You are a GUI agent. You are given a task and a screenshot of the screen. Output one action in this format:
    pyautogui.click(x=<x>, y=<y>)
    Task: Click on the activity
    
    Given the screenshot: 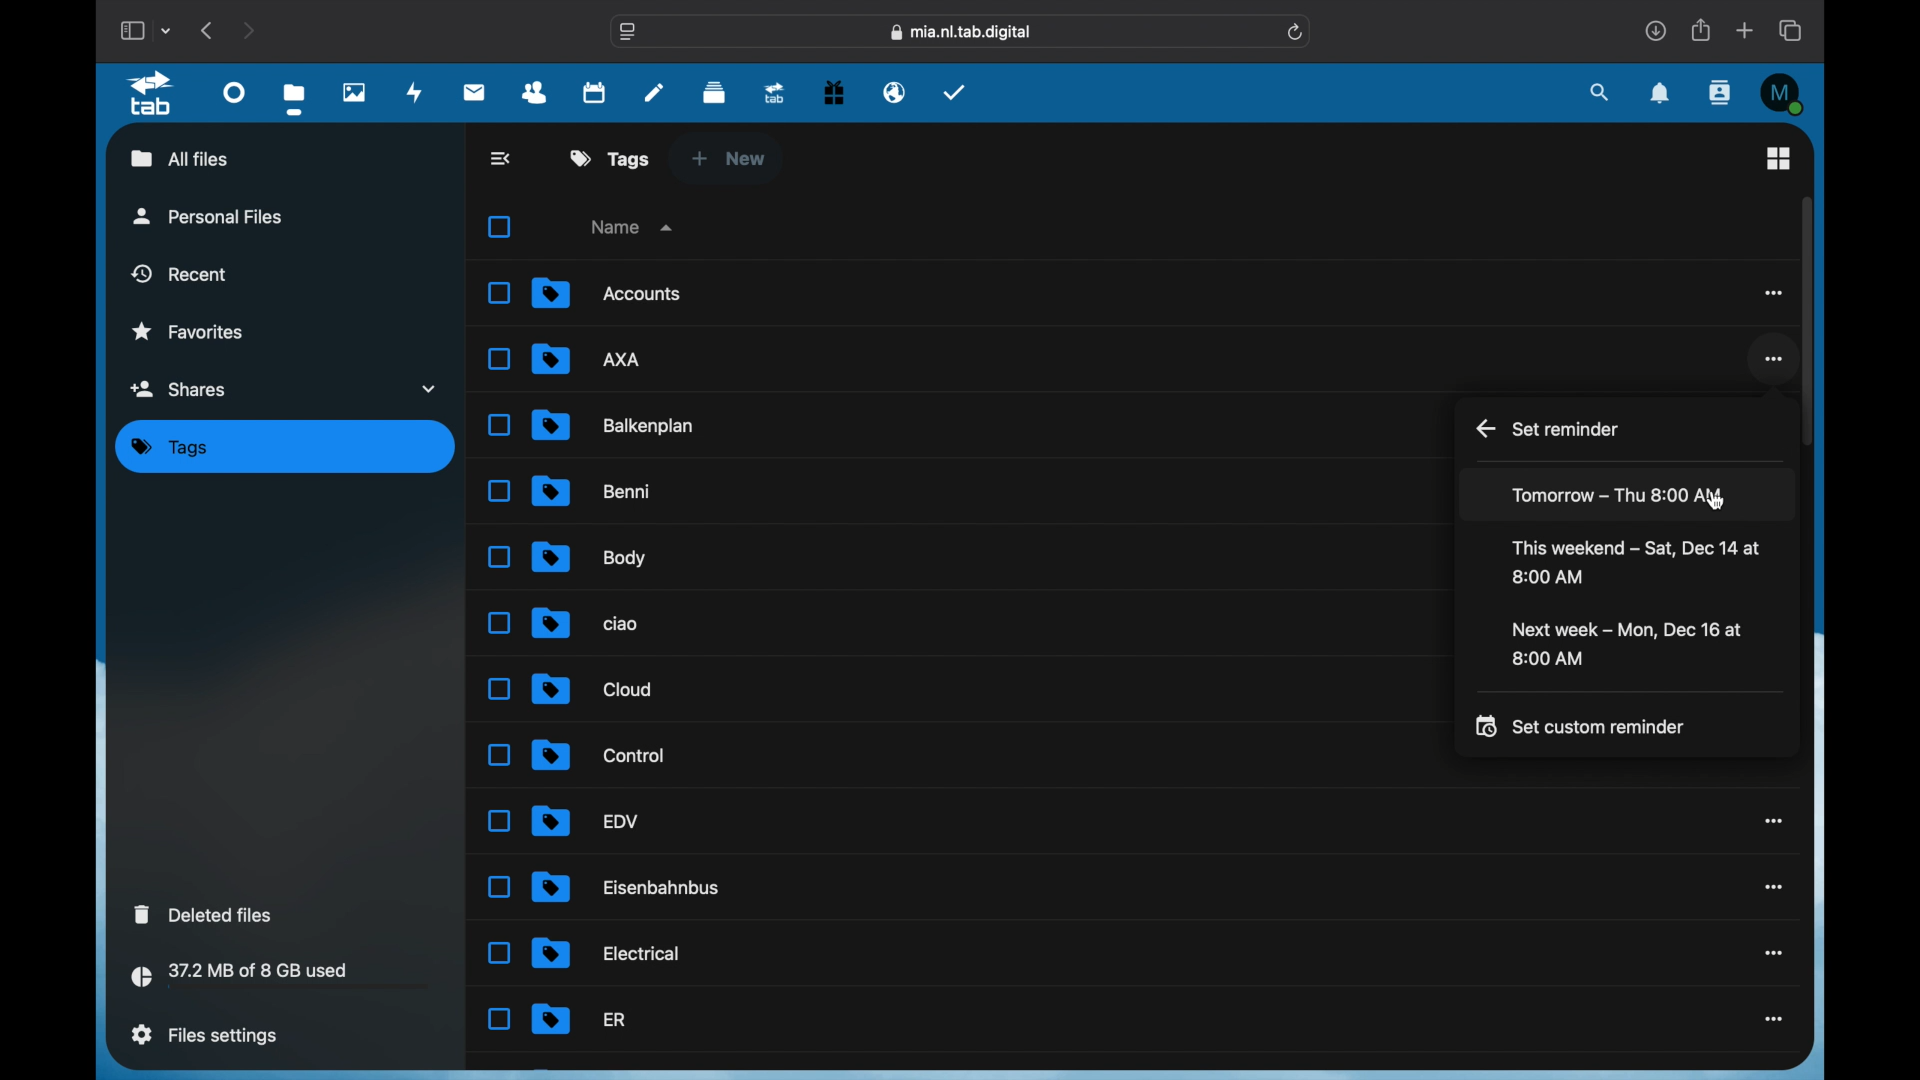 What is the action you would take?
    pyautogui.click(x=415, y=92)
    